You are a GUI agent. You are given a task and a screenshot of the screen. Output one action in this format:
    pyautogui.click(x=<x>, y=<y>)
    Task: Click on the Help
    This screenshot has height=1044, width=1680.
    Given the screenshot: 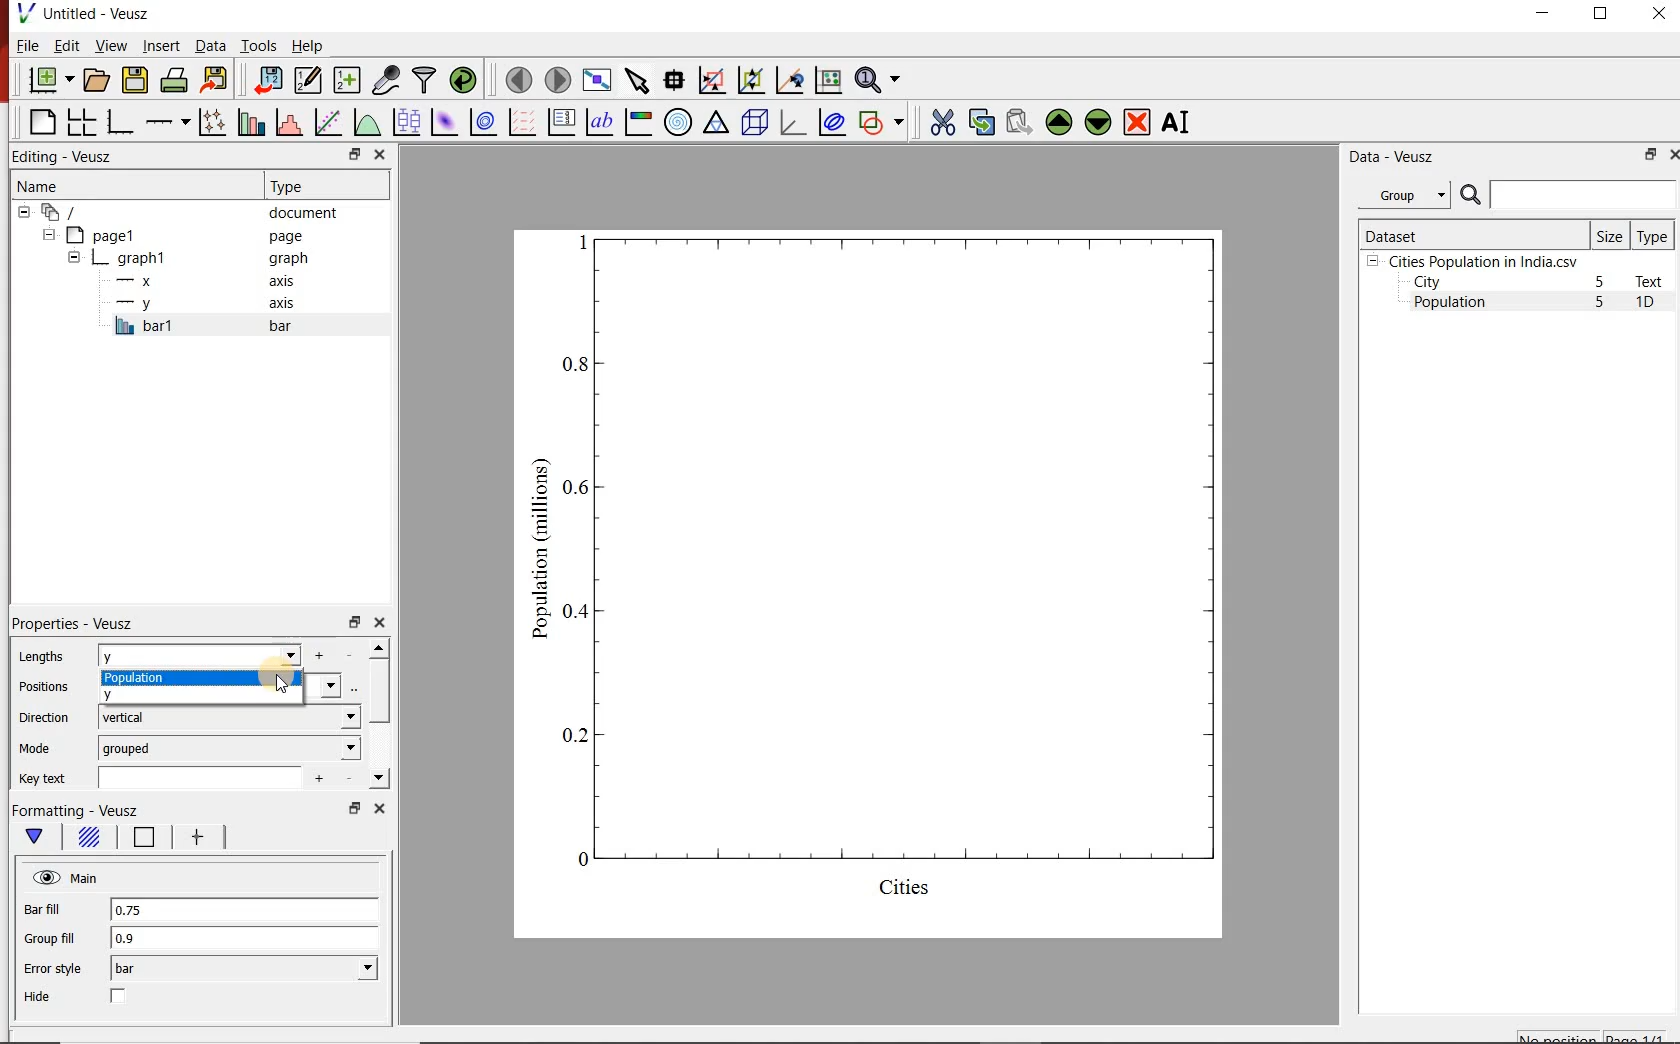 What is the action you would take?
    pyautogui.click(x=309, y=45)
    